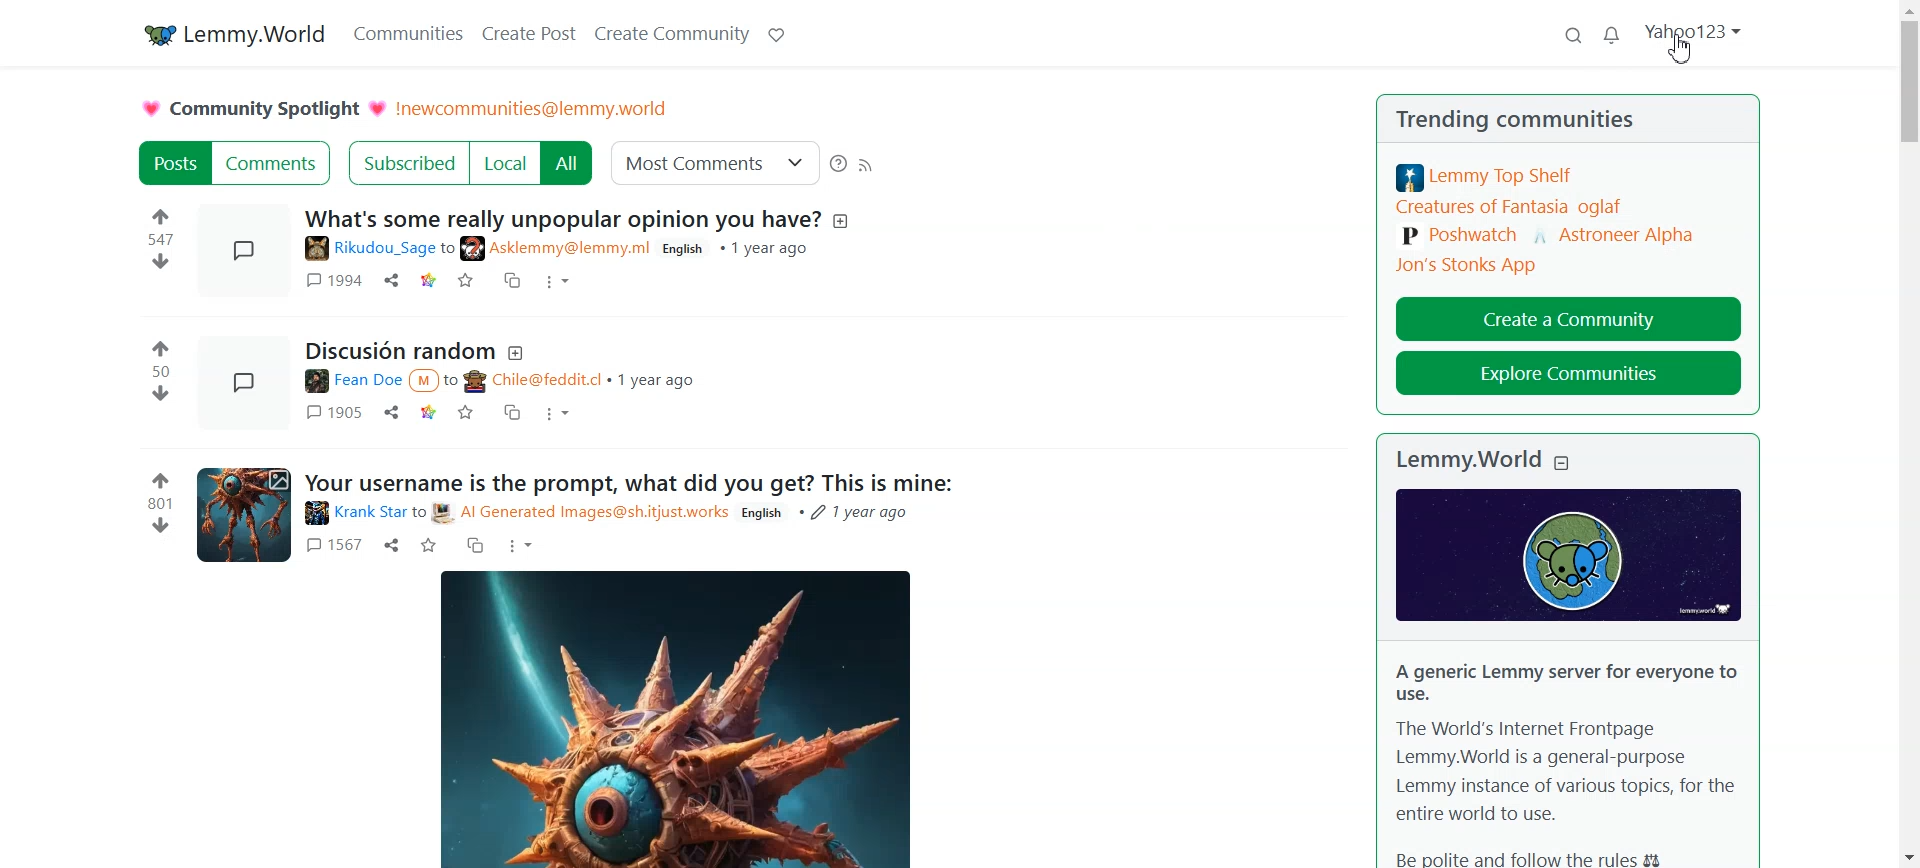 The height and width of the screenshot is (868, 1920). Describe the element at coordinates (468, 281) in the screenshot. I see `save` at that location.